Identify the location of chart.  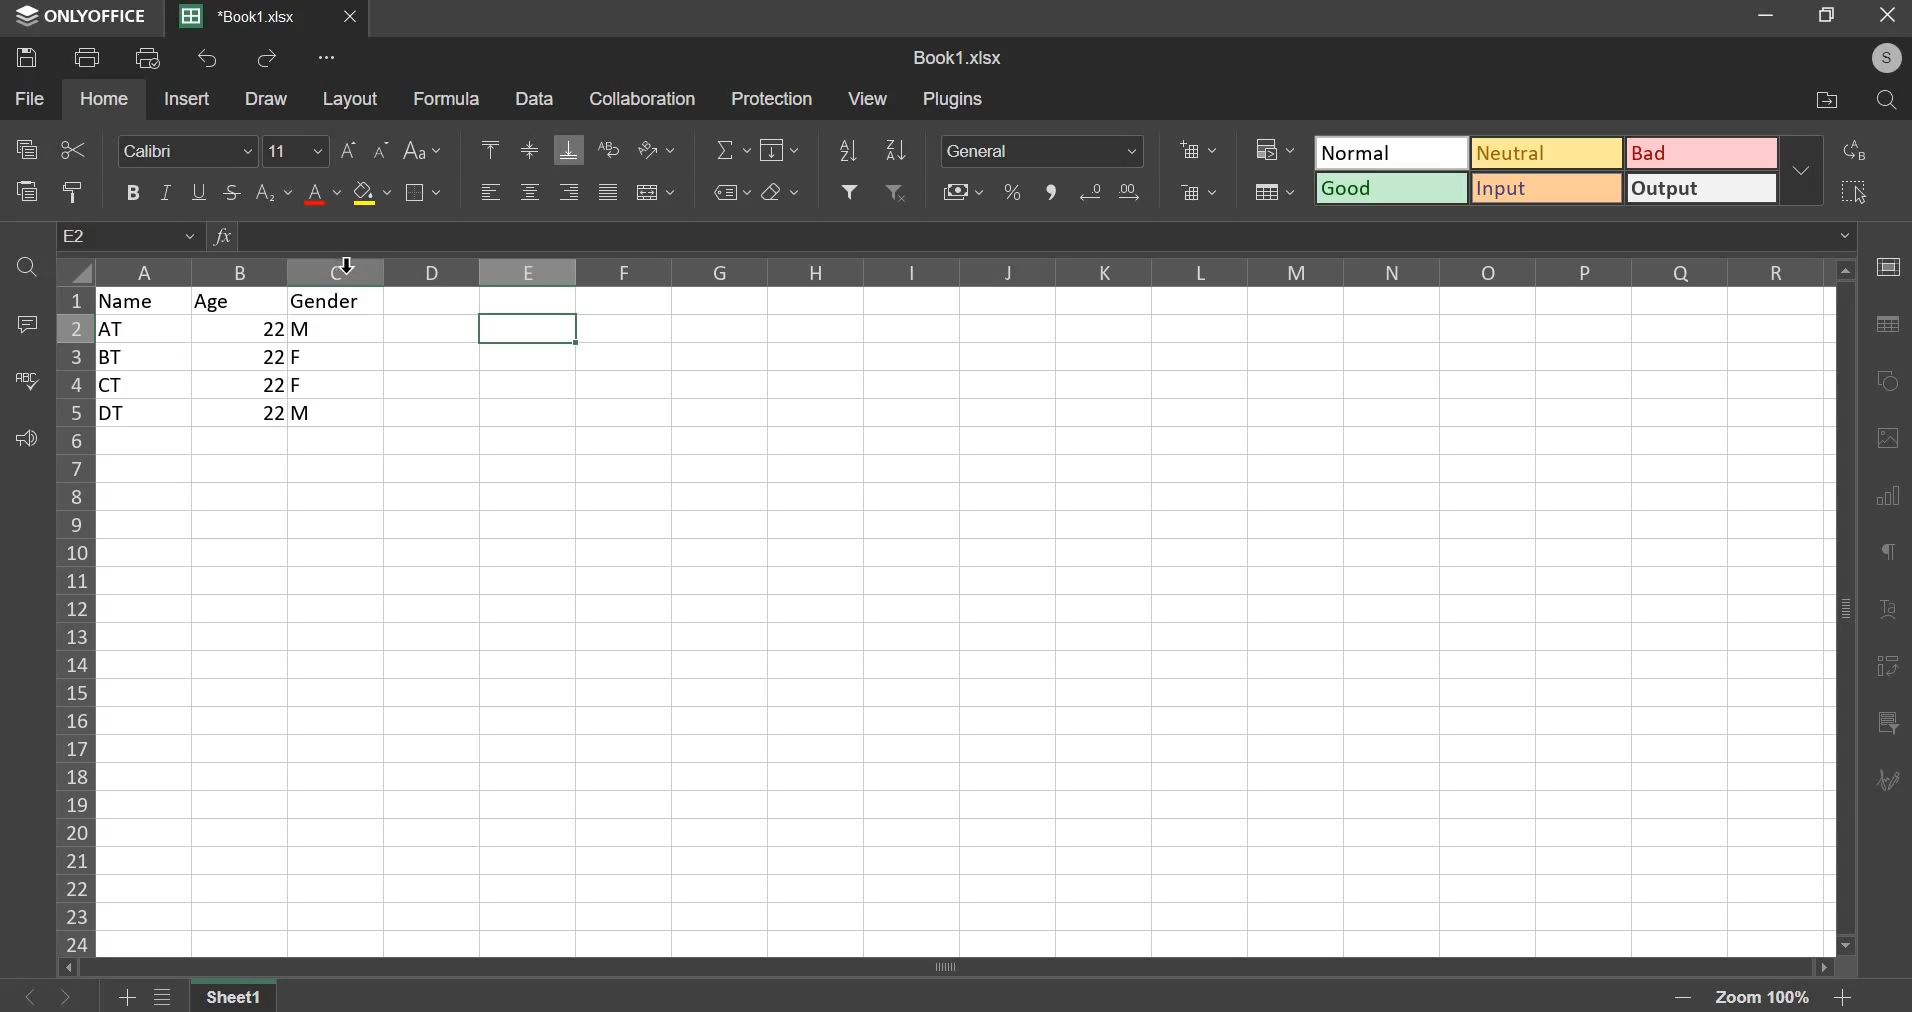
(1891, 505).